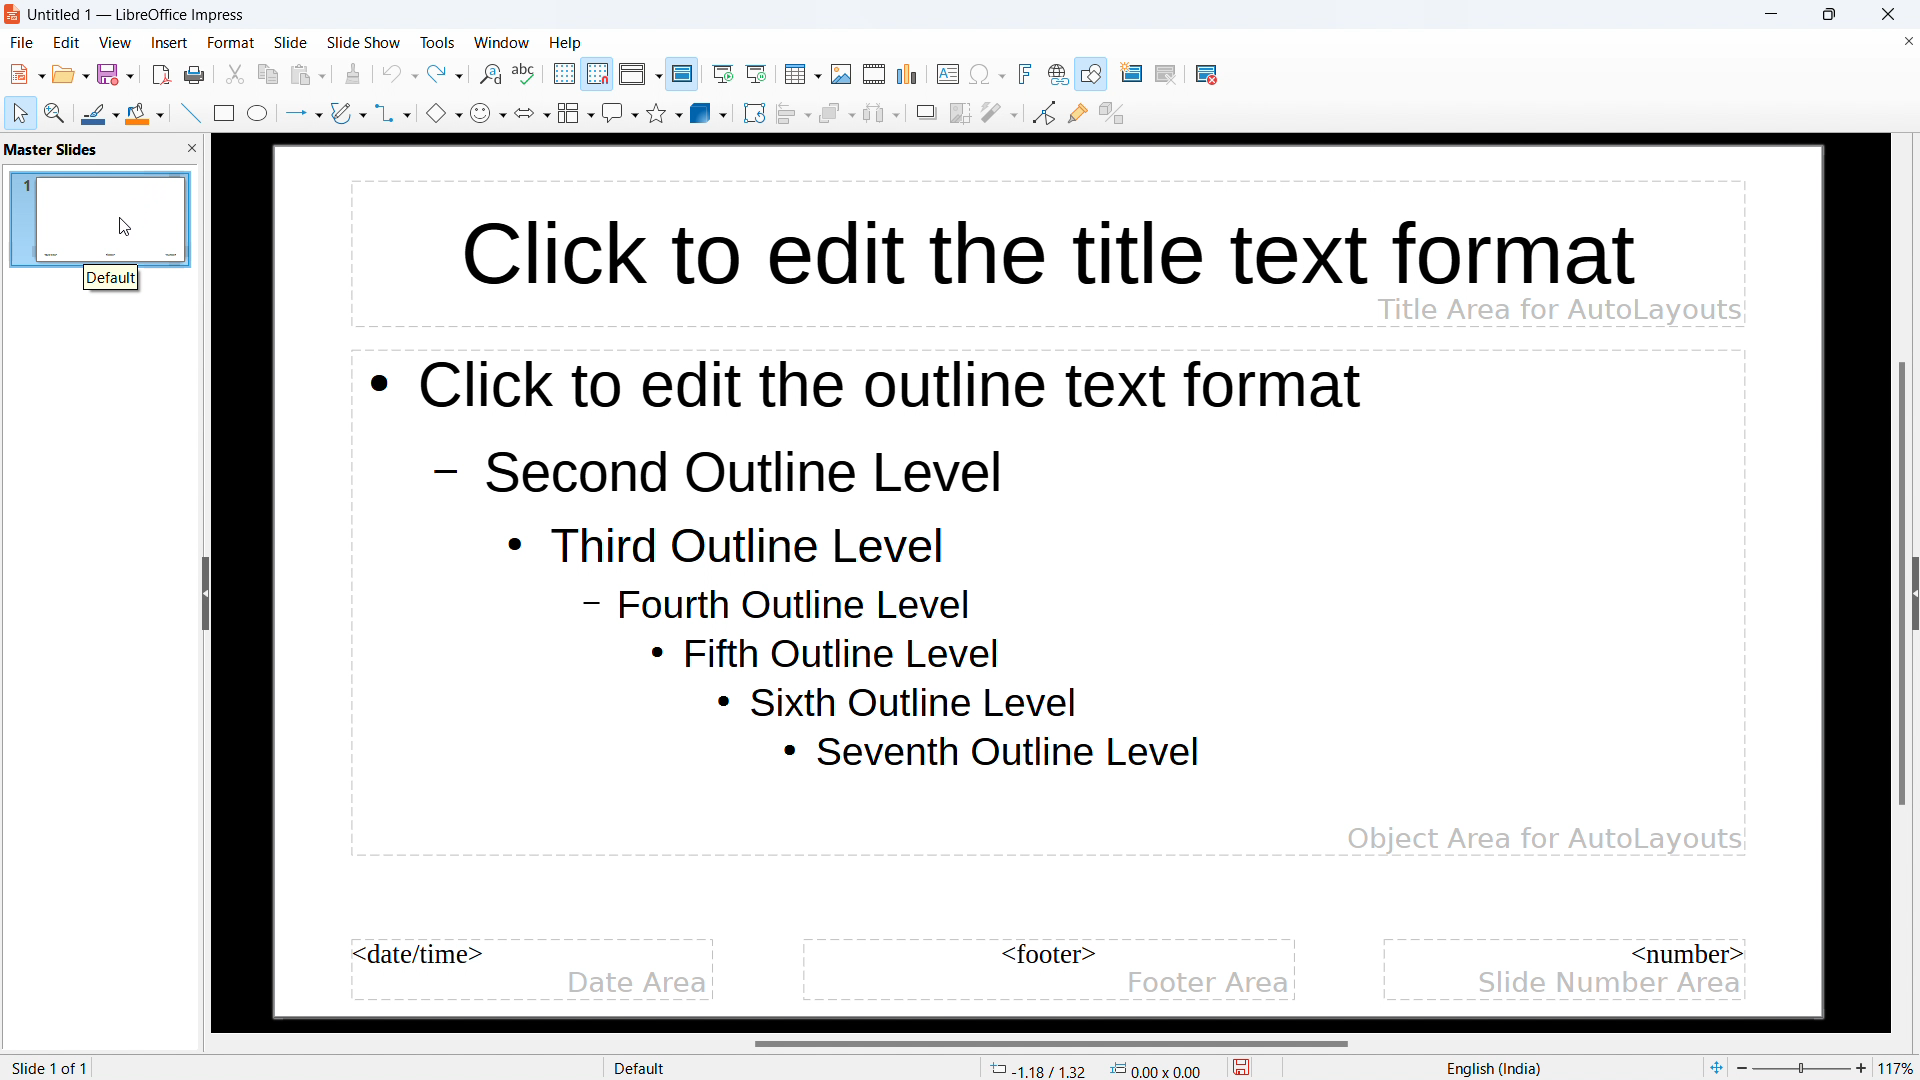 The height and width of the screenshot is (1080, 1920). I want to click on copy, so click(268, 75).